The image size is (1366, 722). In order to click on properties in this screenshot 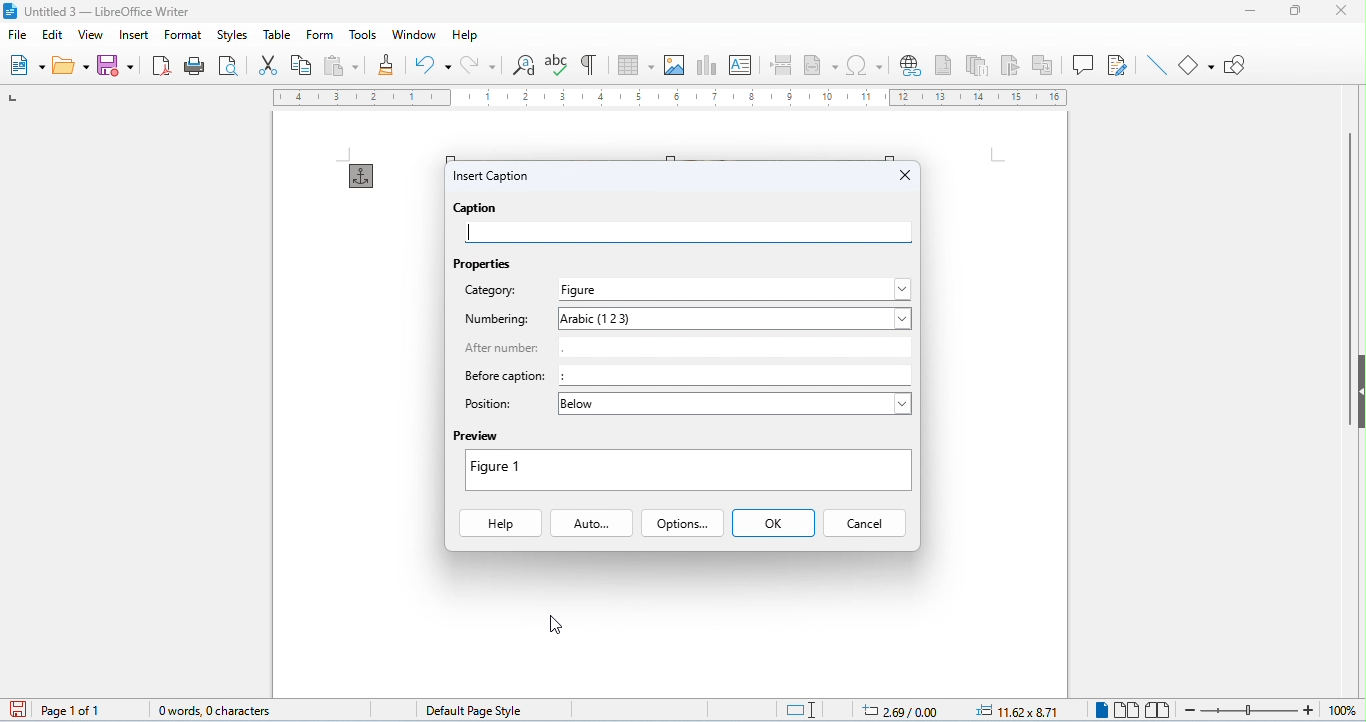, I will do `click(485, 264)`.